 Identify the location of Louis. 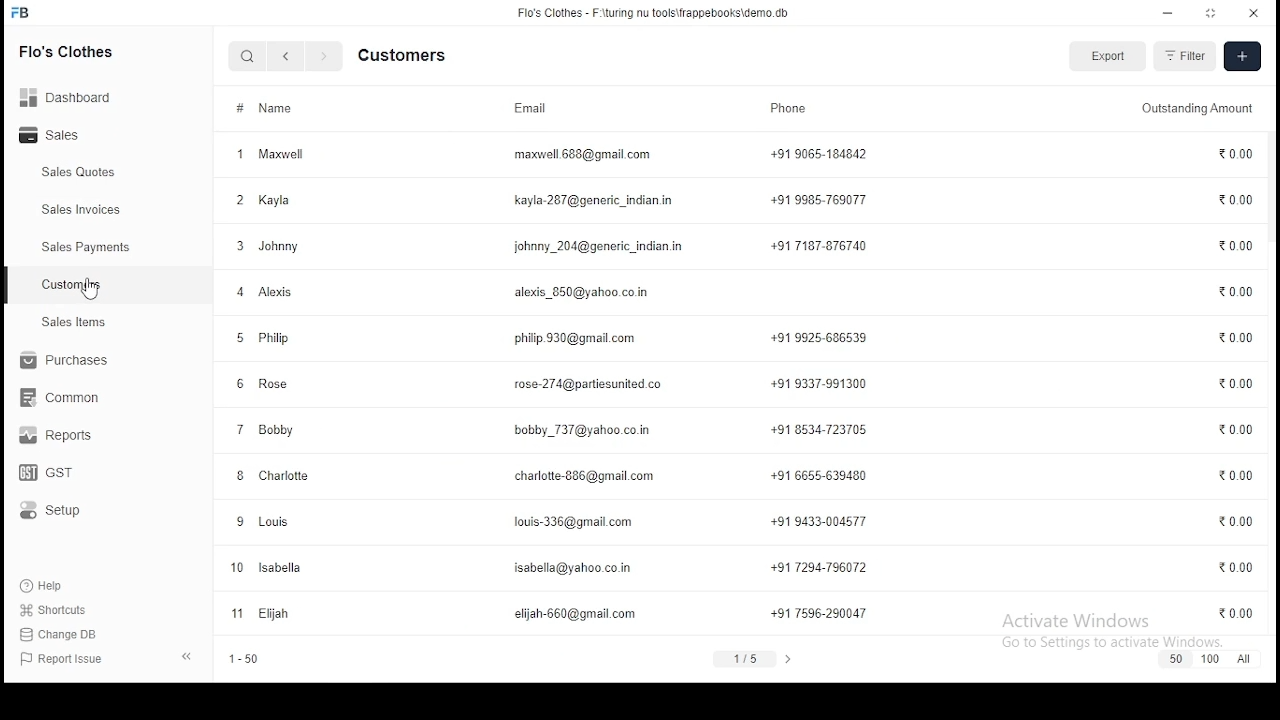
(274, 522).